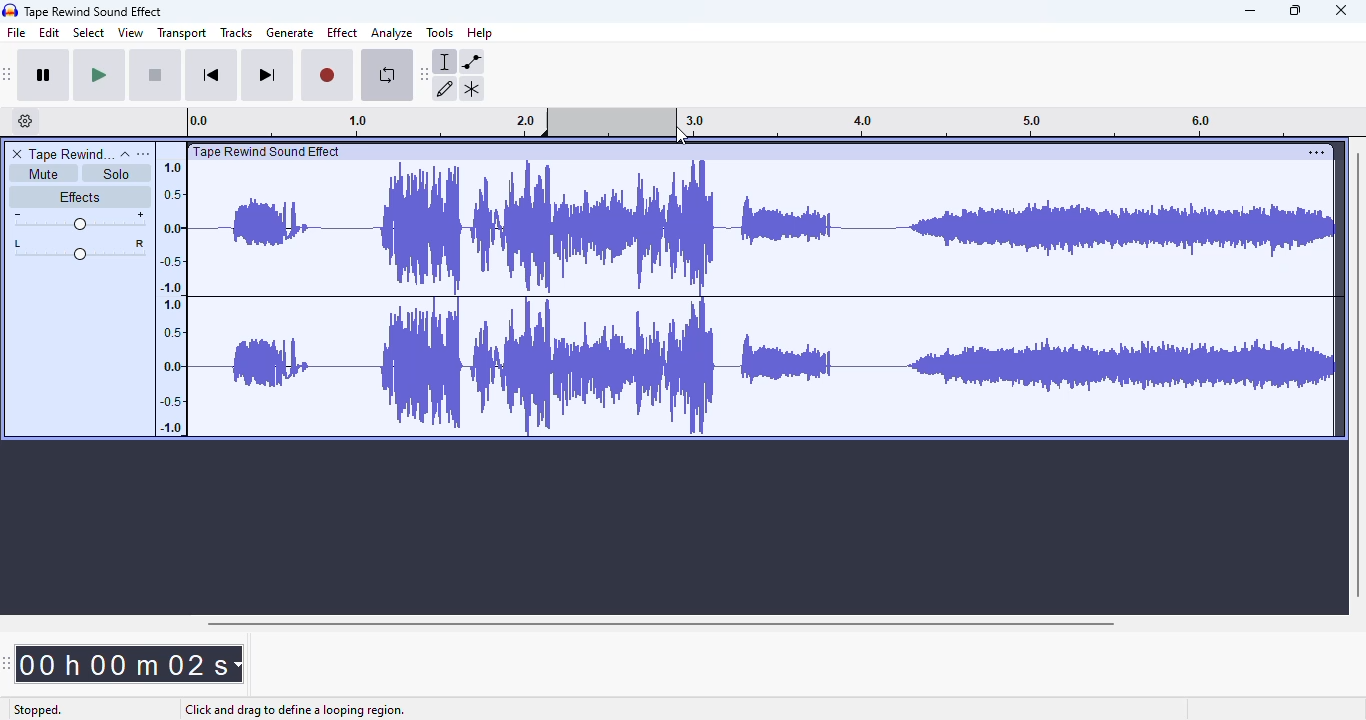 The width and height of the screenshot is (1366, 720). Describe the element at coordinates (1022, 121) in the screenshot. I see `3.0 4.0 5.0 6.0` at that location.